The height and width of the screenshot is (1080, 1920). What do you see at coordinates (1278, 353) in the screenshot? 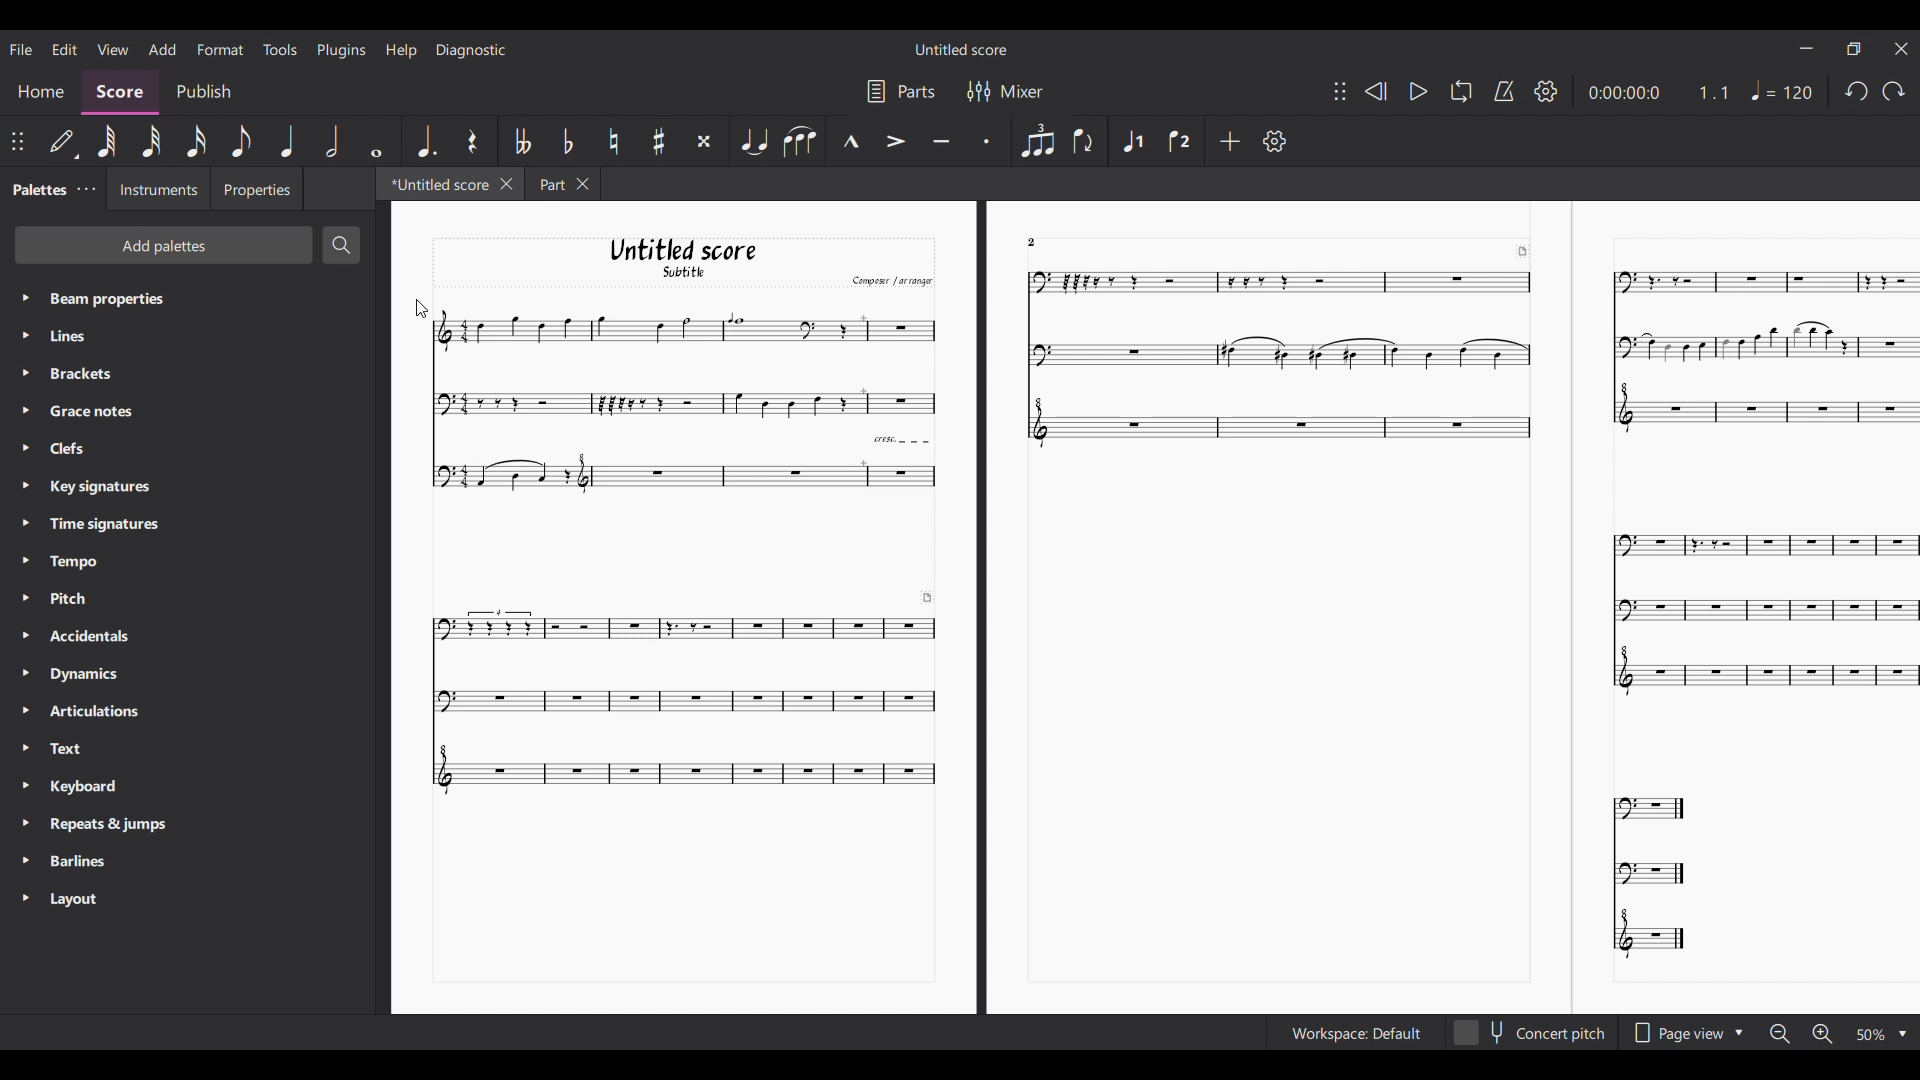
I see `` at bounding box center [1278, 353].